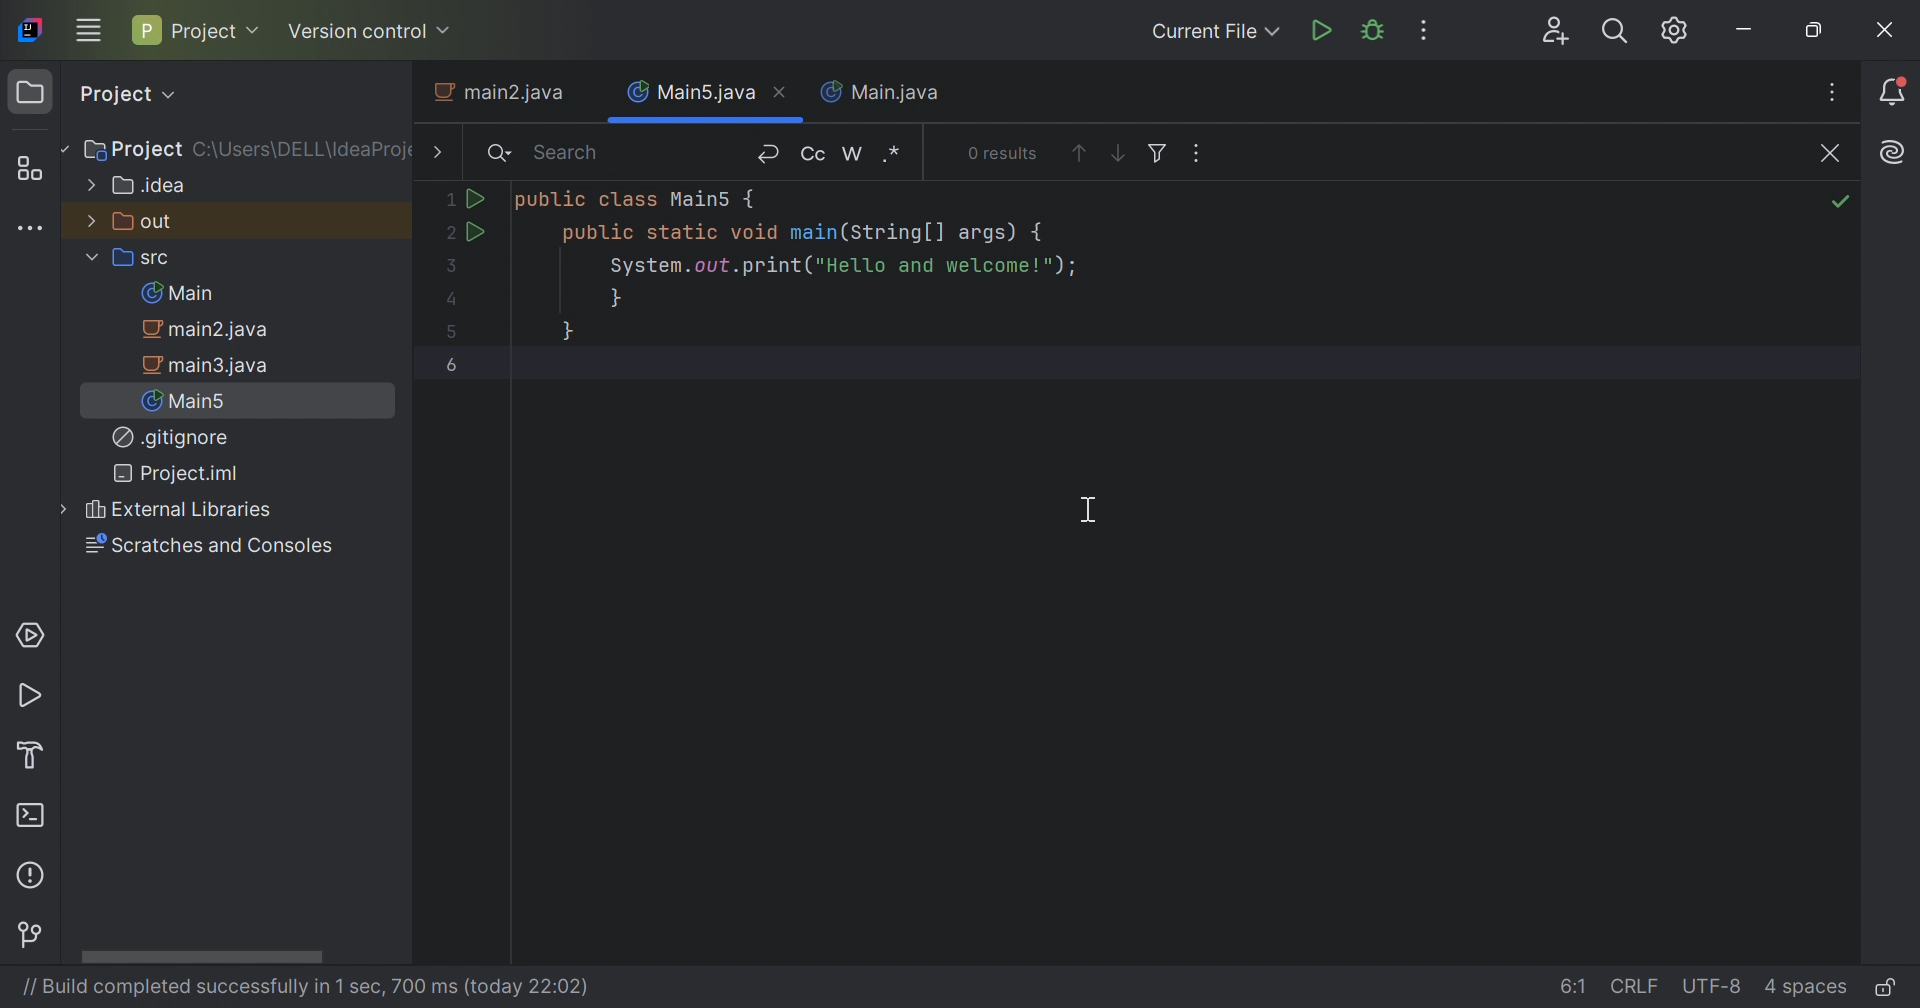  I want to click on go to line, so click(1575, 984).